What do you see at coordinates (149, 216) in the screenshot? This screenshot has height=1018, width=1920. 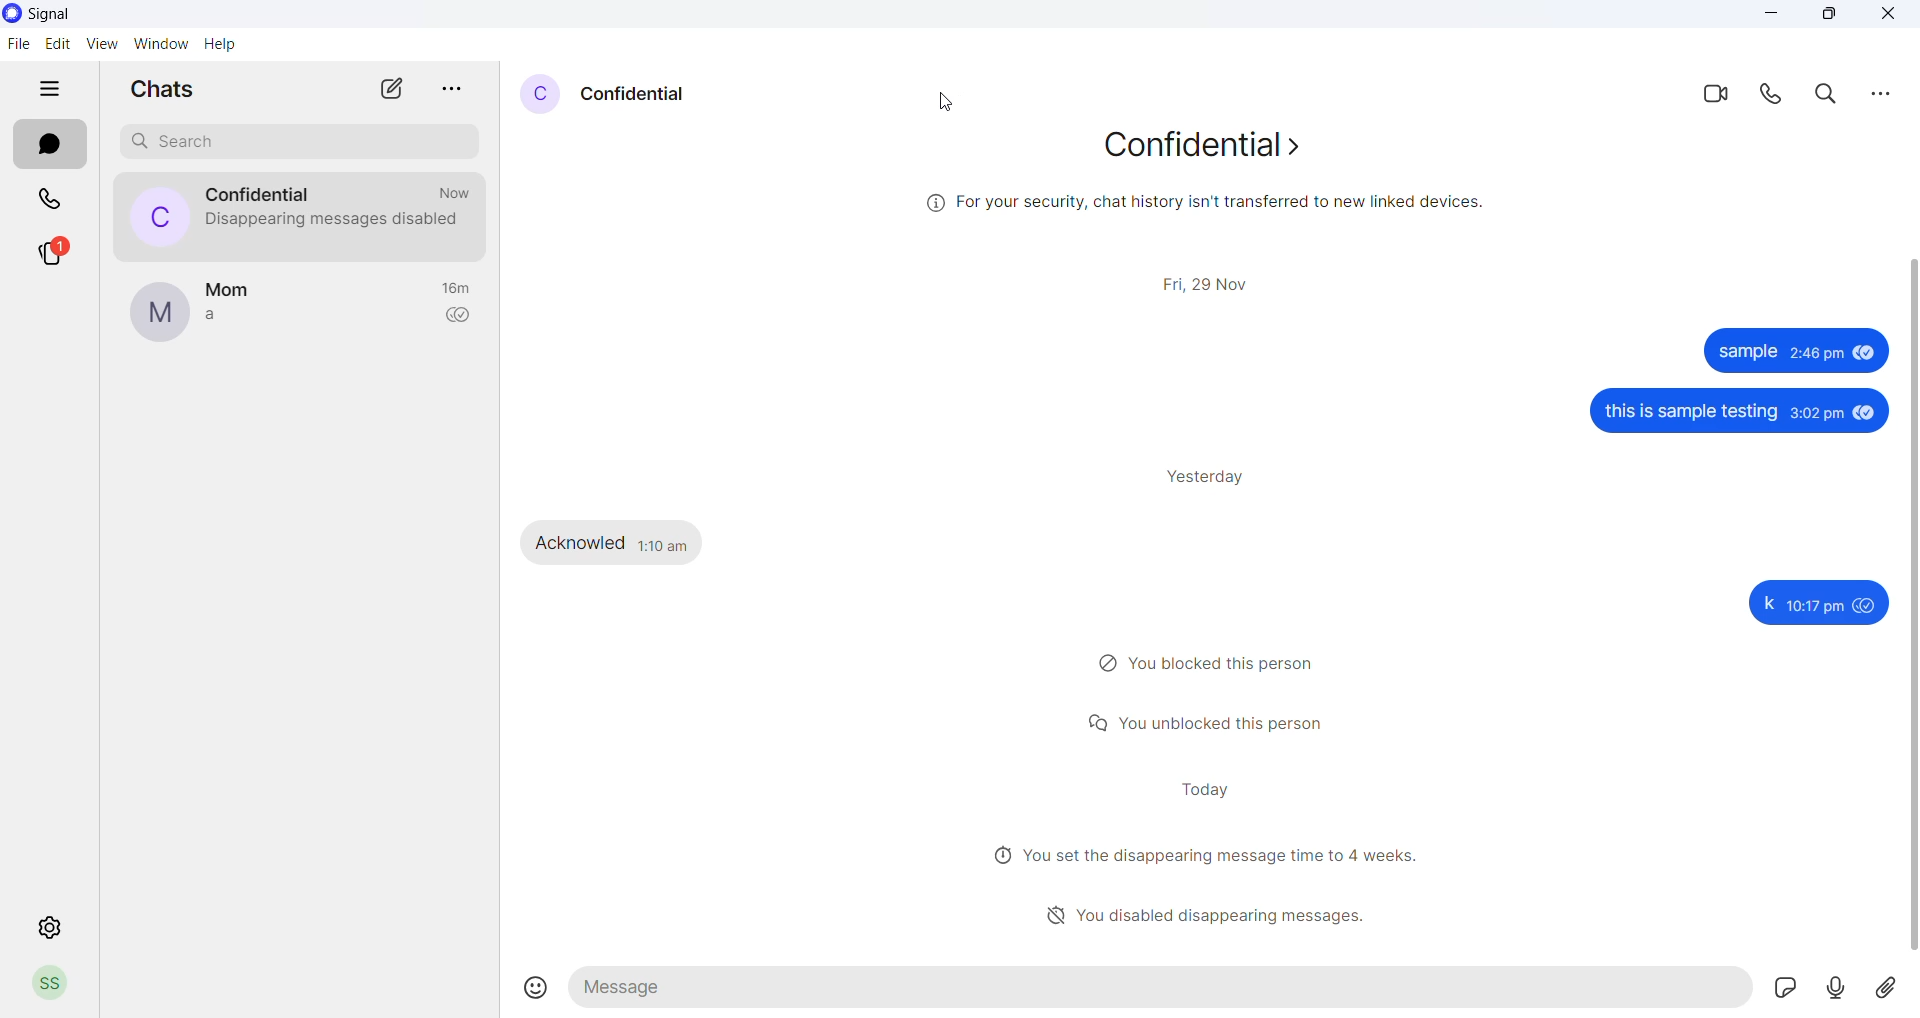 I see `profile picture` at bounding box center [149, 216].